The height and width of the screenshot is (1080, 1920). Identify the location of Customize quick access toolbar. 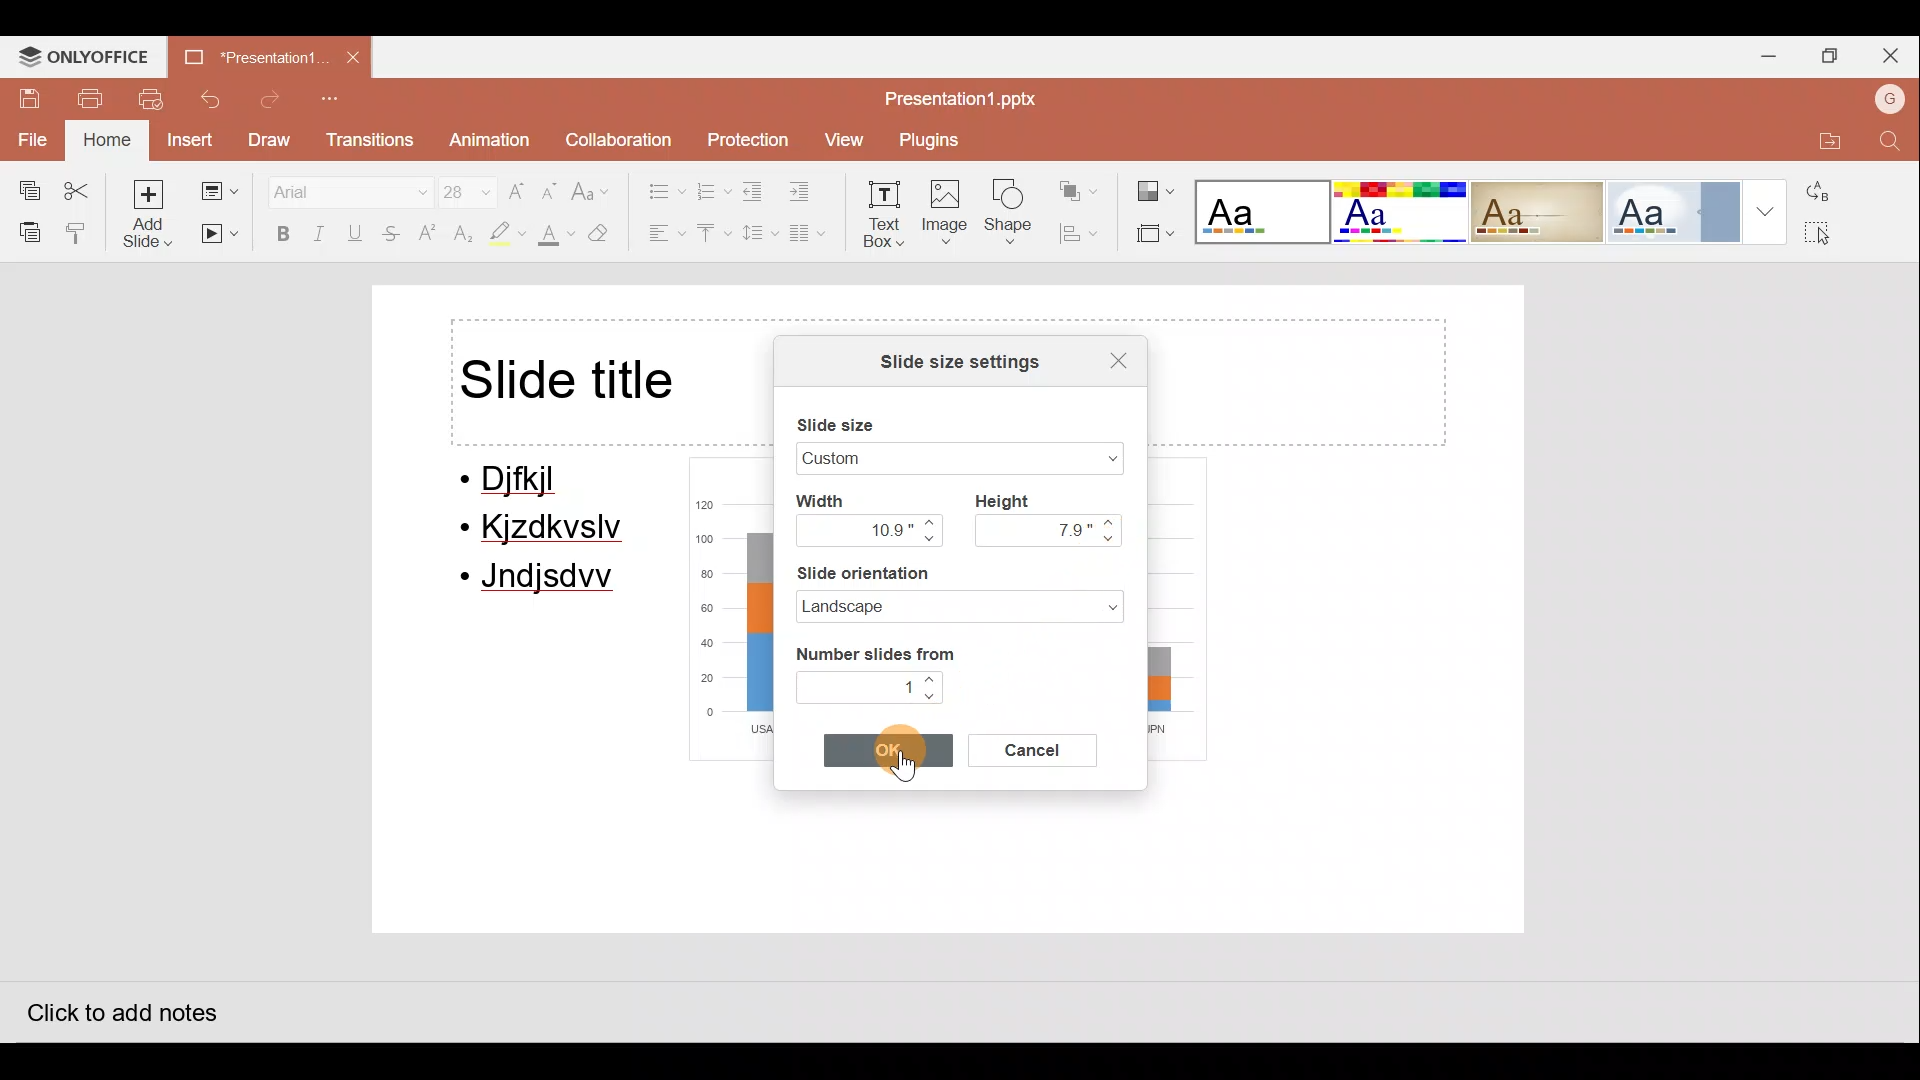
(335, 100).